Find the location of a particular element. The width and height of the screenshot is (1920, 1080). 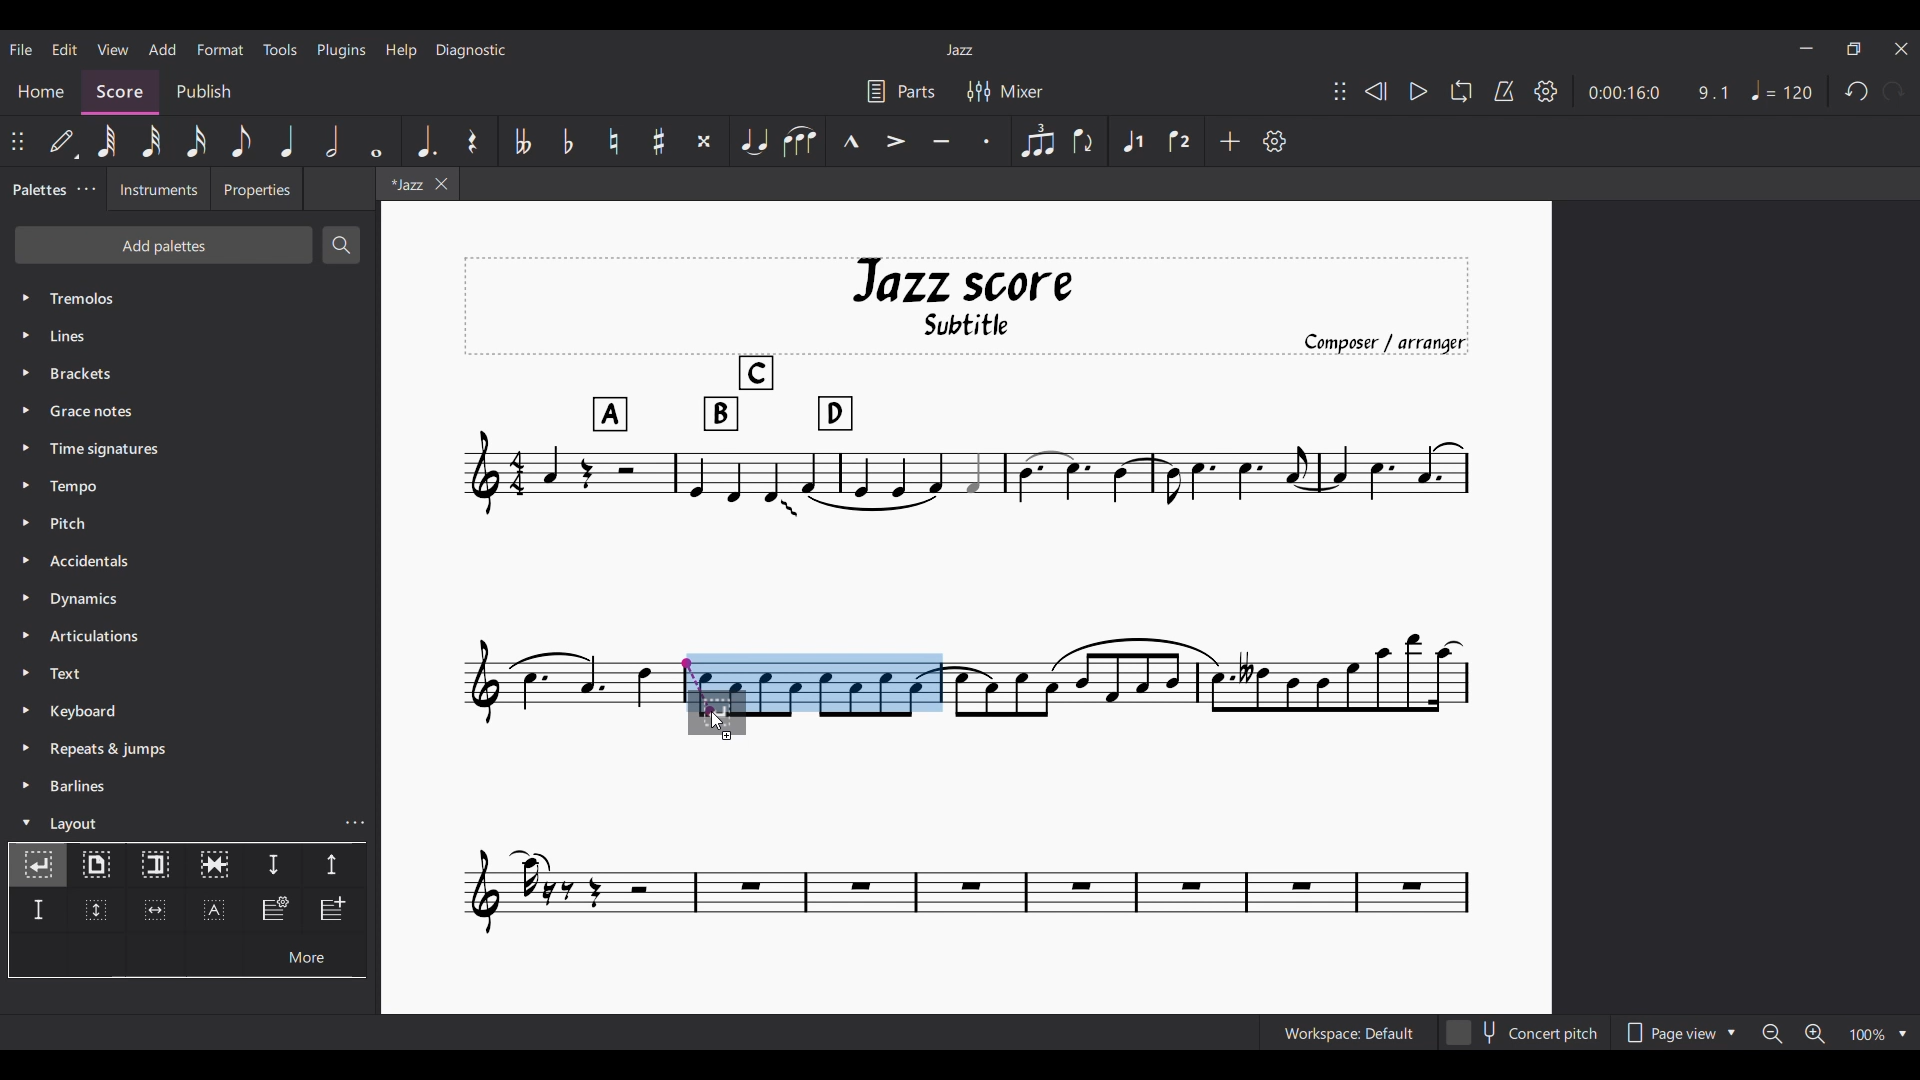

Grace notes is located at coordinates (190, 411).